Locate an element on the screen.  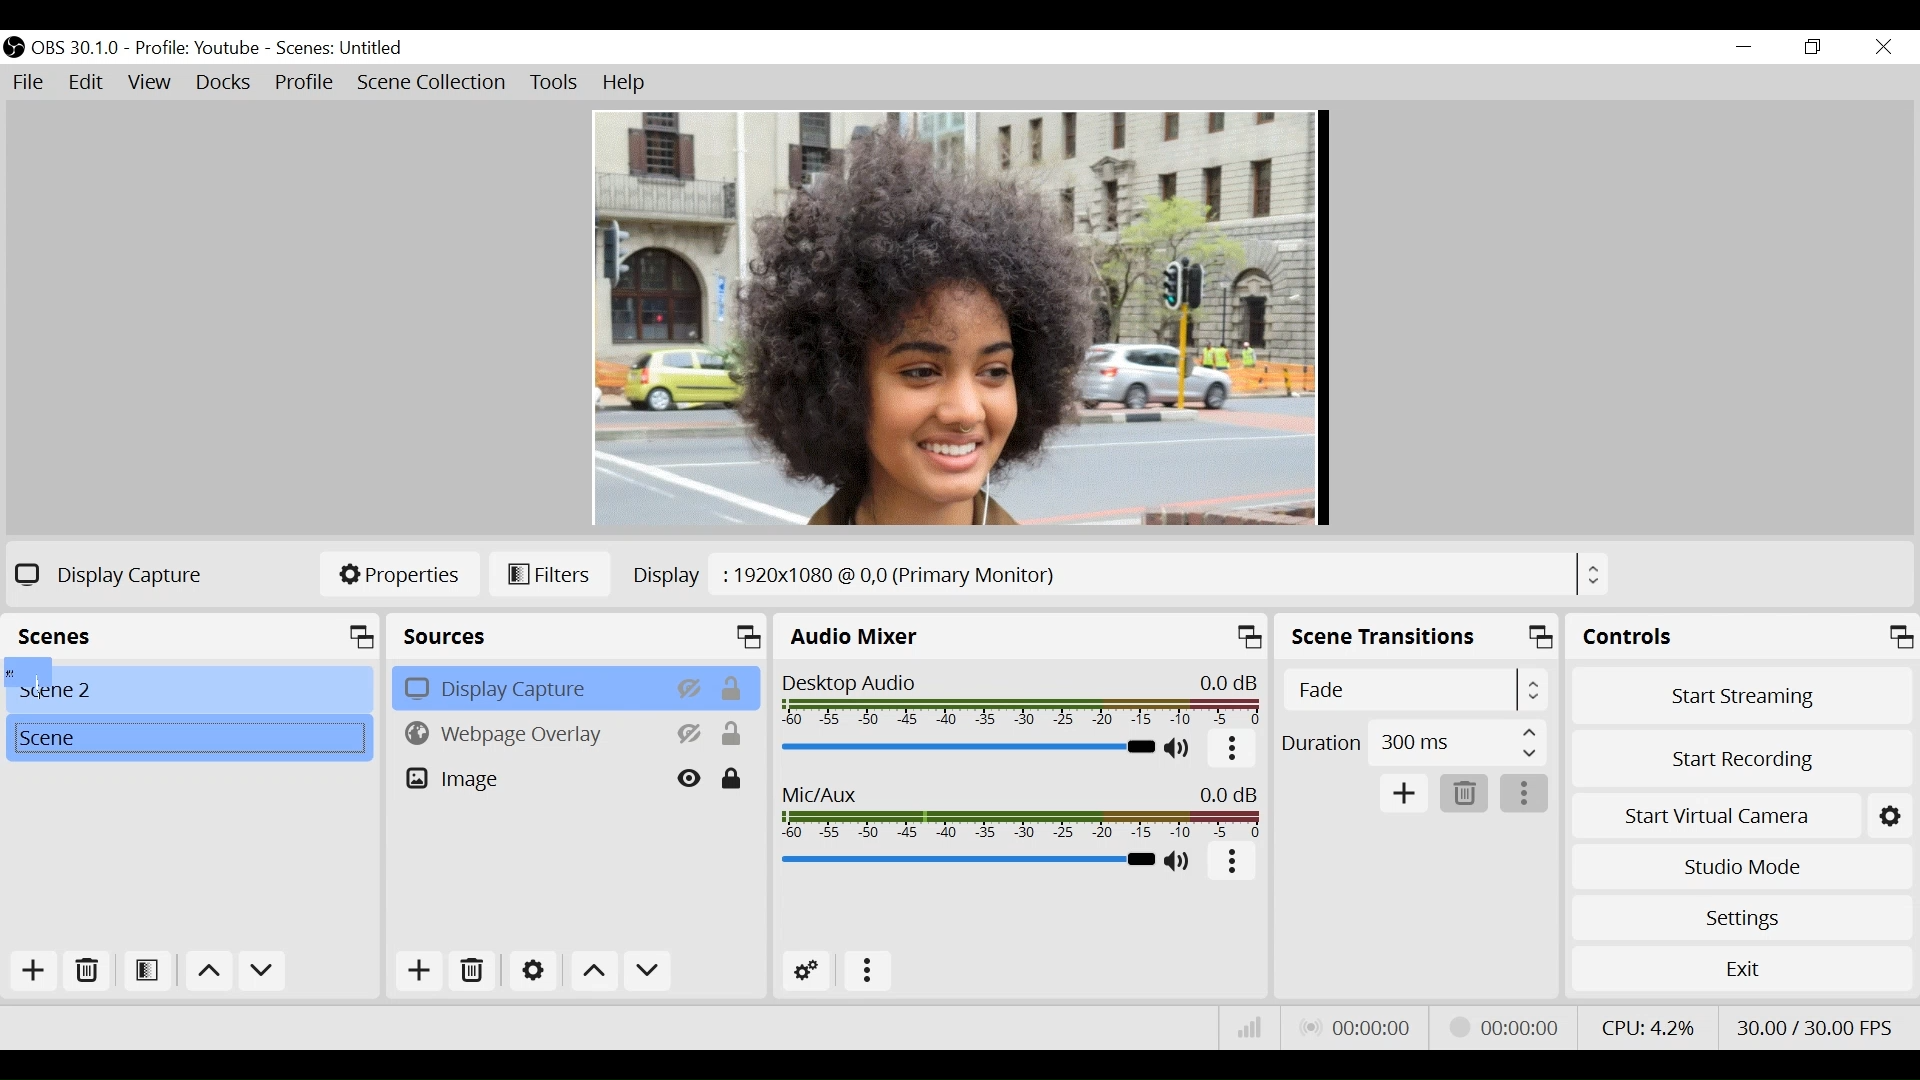
Move down is located at coordinates (261, 972).